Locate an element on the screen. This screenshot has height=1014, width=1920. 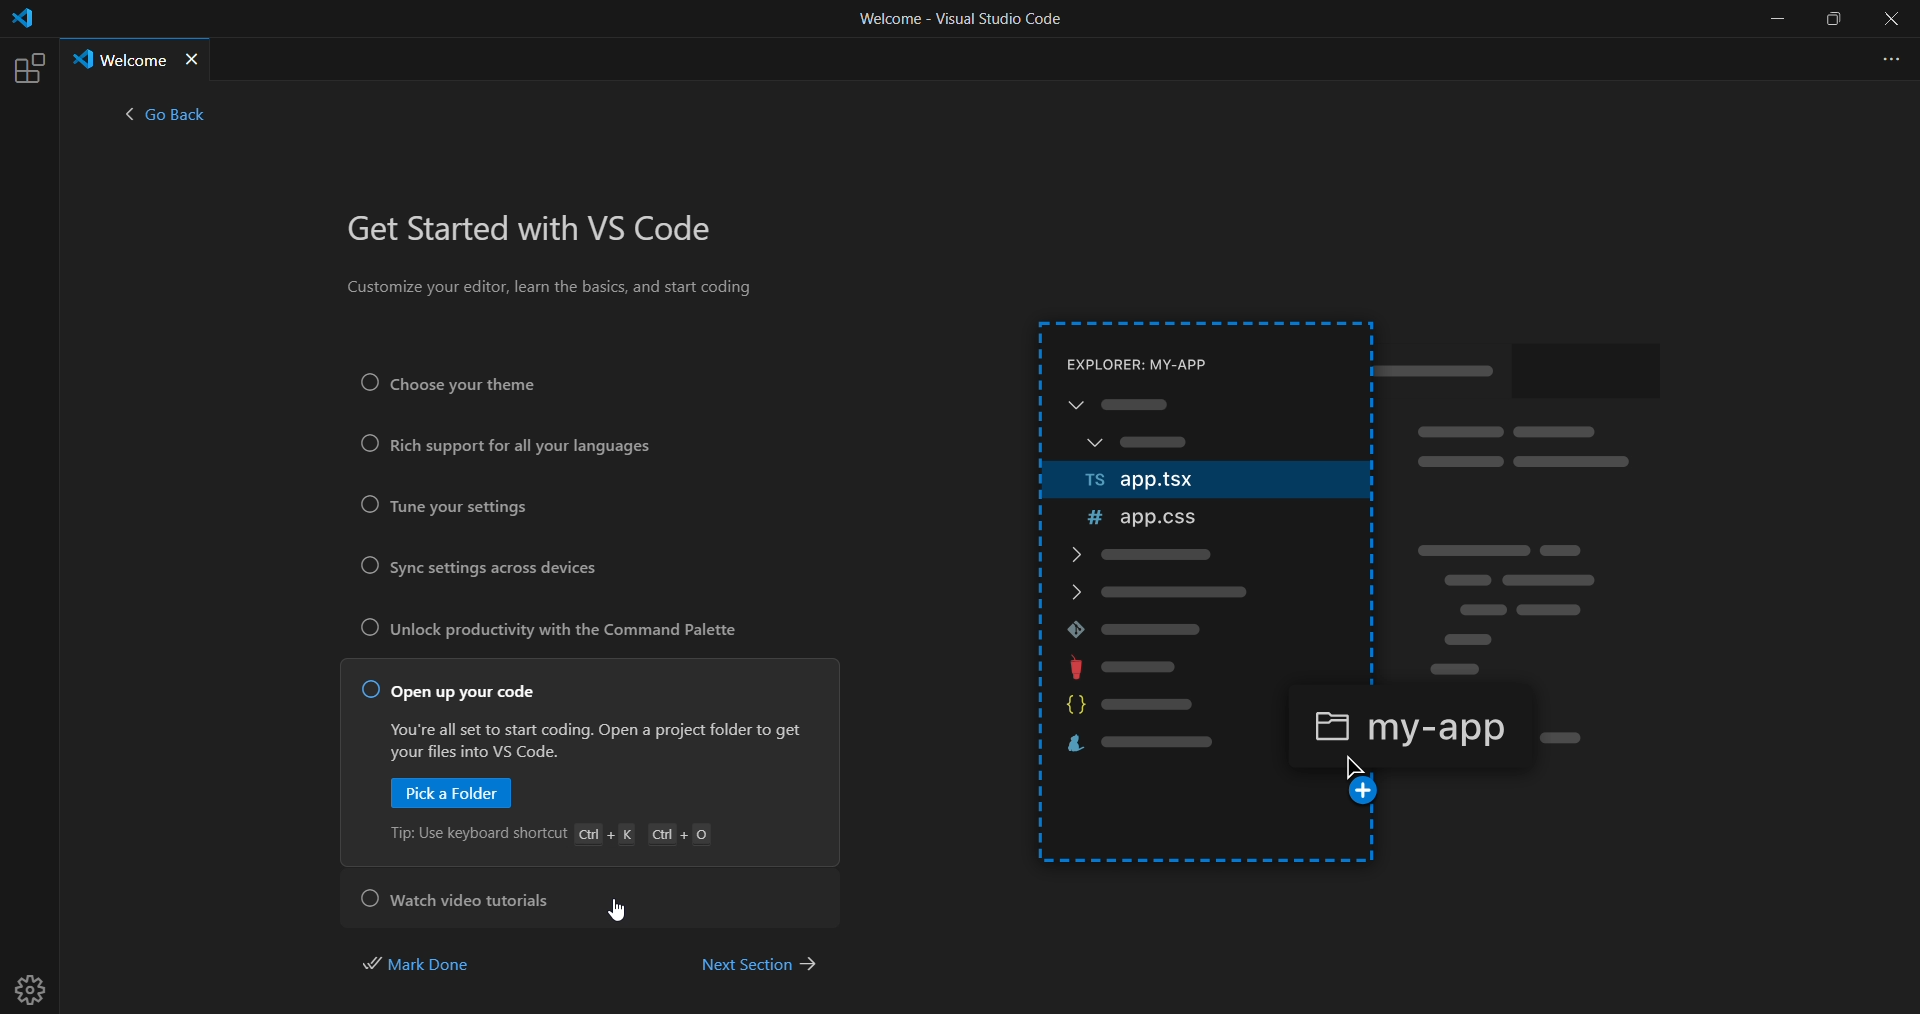
tip: use keyboard shortcut Ctrl + K Ctrl + 0 is located at coordinates (558, 836).